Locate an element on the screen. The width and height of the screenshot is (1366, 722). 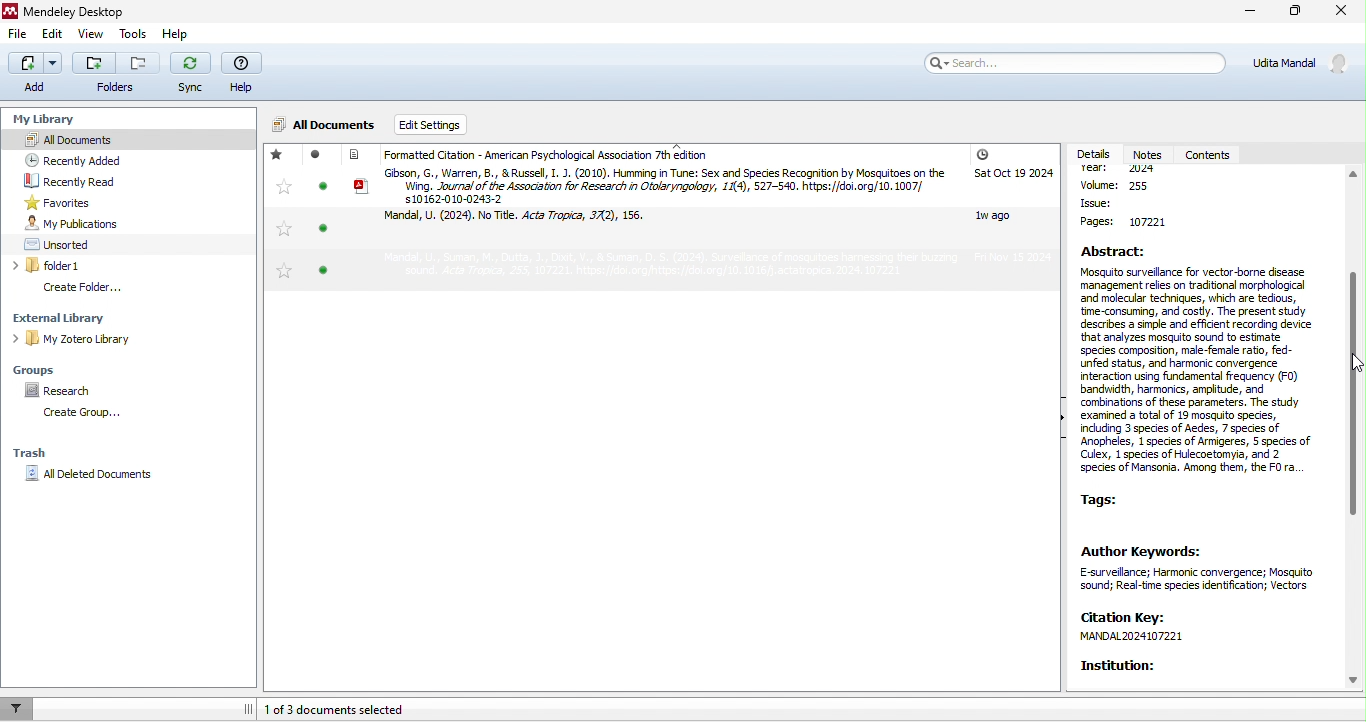
folder1 is located at coordinates (98, 266).